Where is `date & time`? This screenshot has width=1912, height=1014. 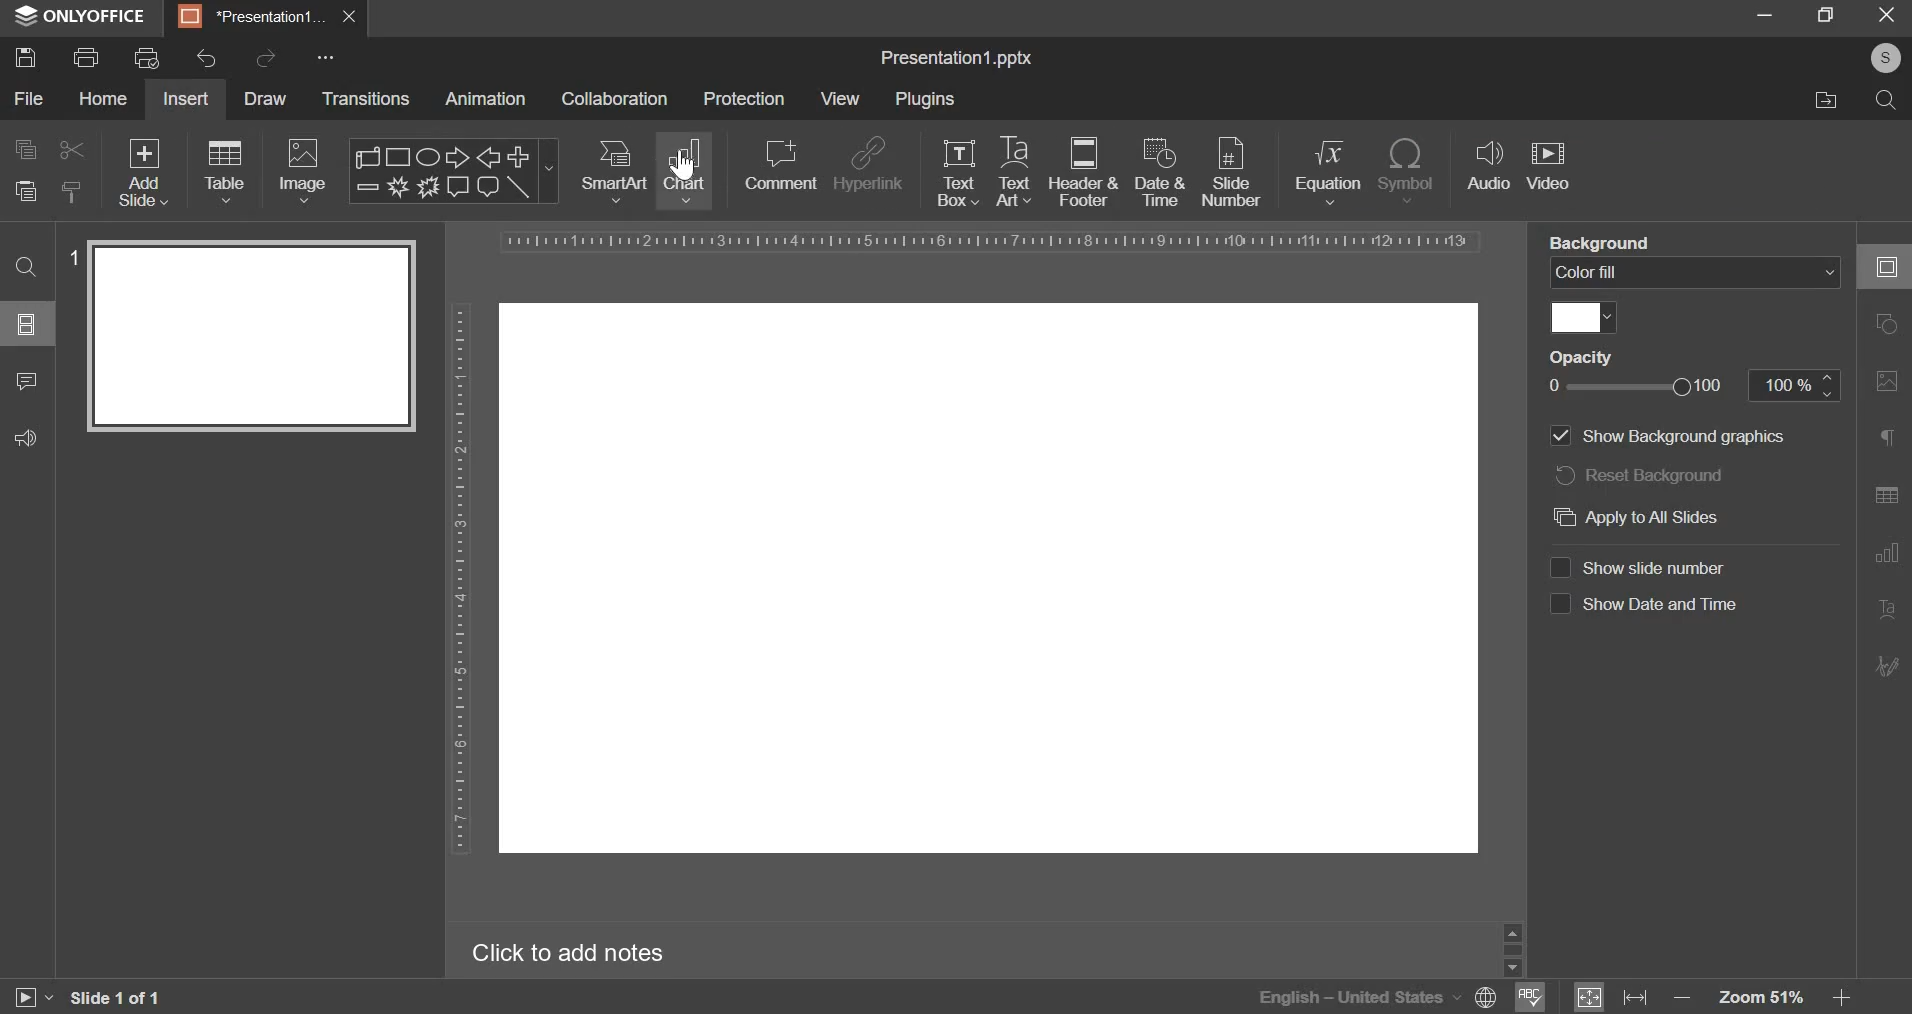
date & time is located at coordinates (1158, 172).